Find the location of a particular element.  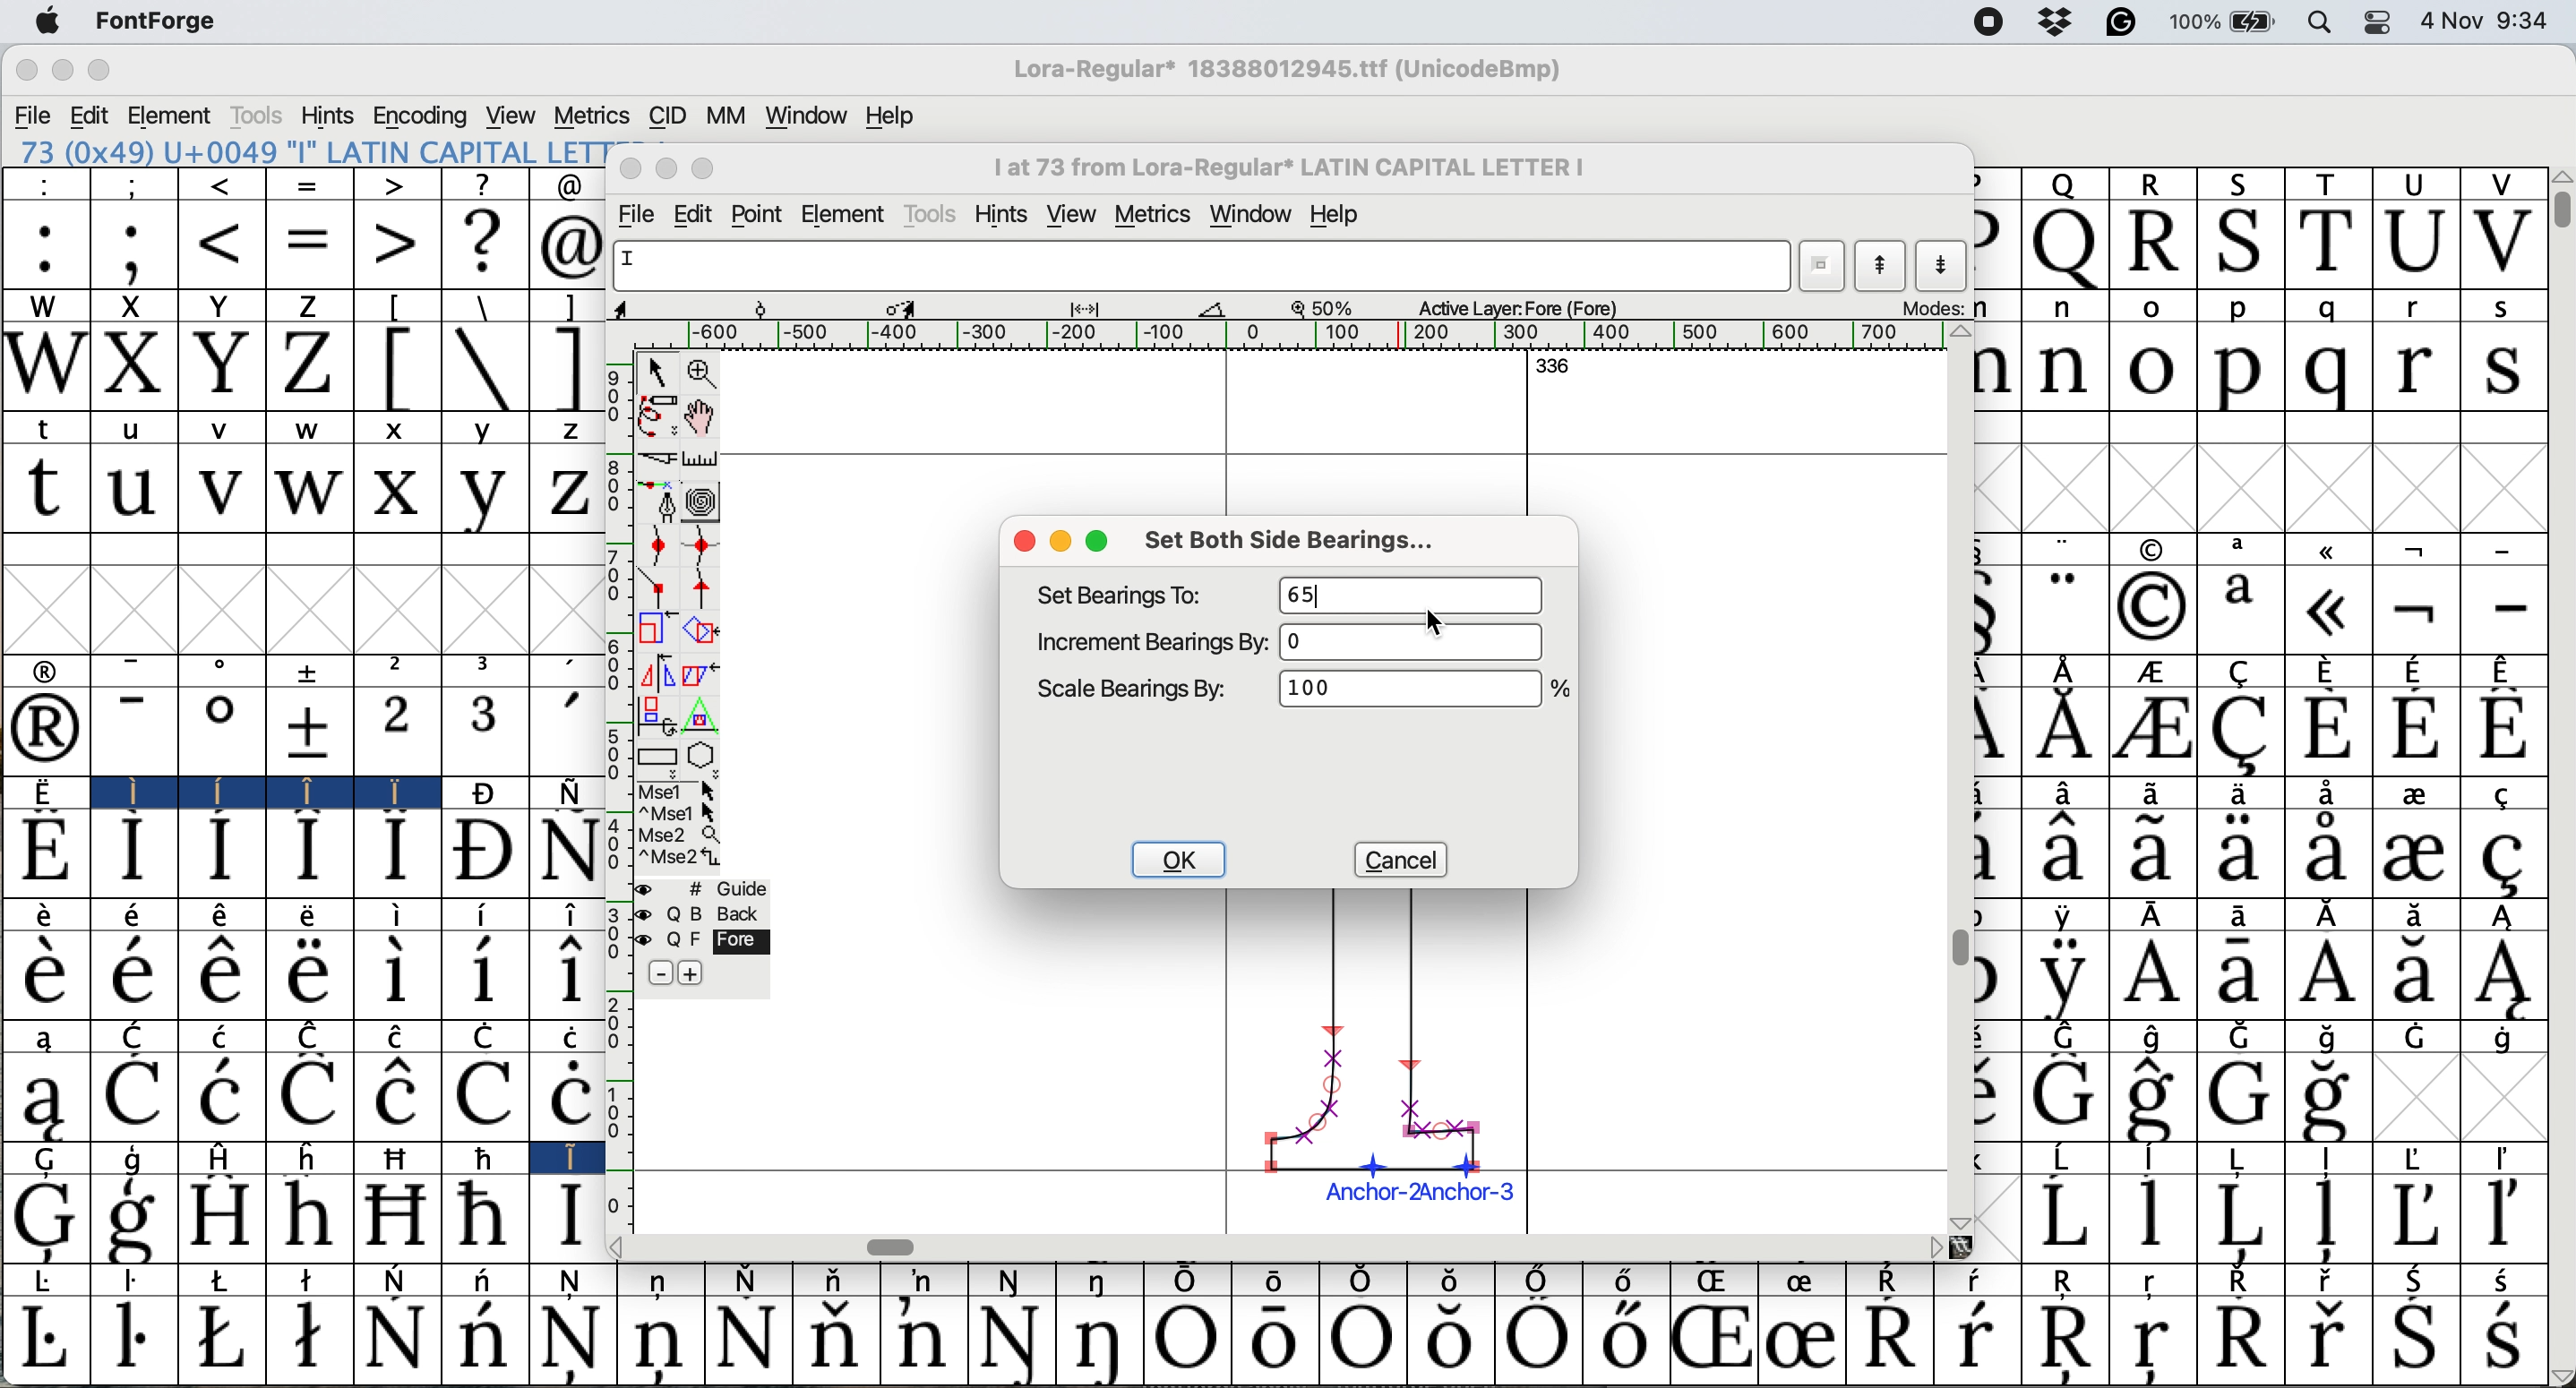

Symbol is located at coordinates (1361, 1281).